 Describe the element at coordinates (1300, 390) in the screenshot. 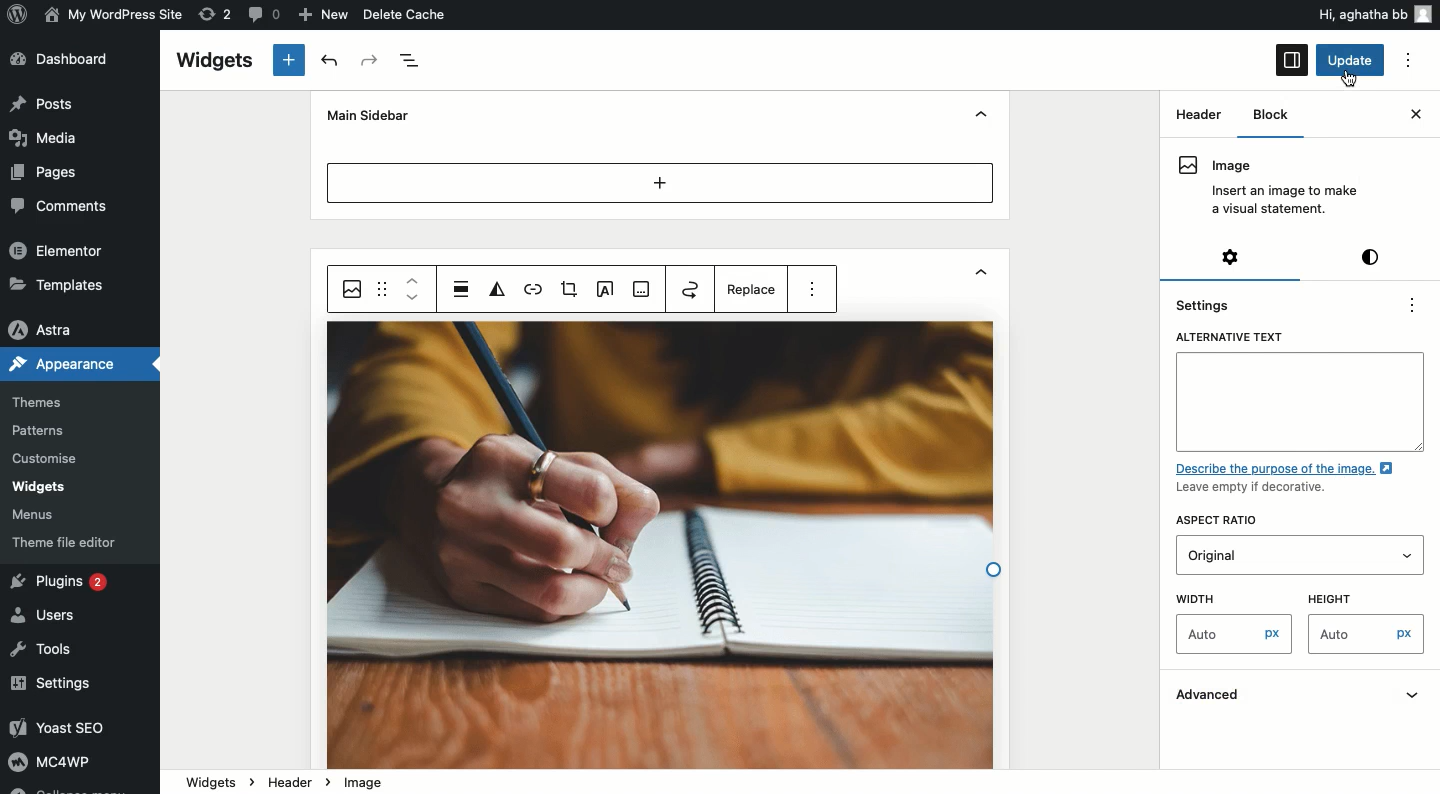

I see `Alternative text` at that location.